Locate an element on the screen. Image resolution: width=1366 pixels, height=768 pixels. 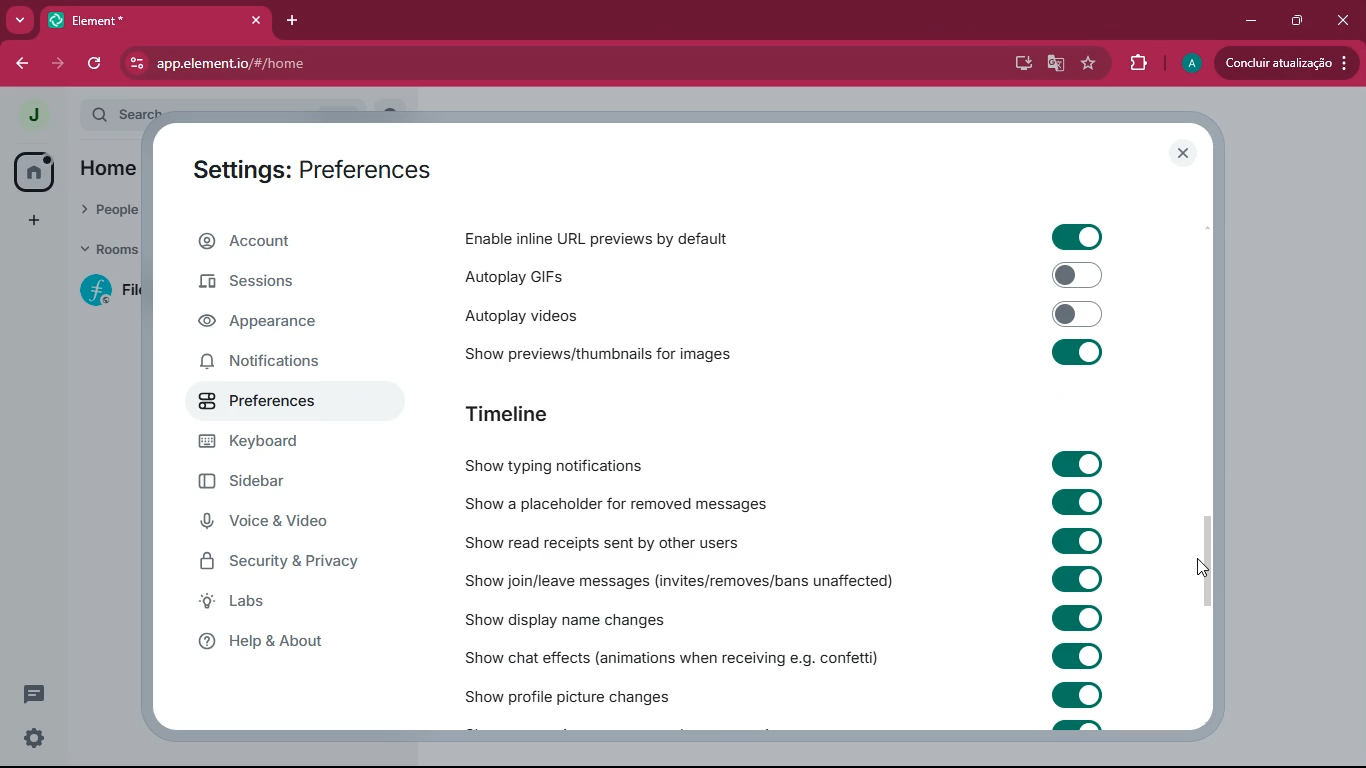
toggle on/off is located at coordinates (1079, 502).